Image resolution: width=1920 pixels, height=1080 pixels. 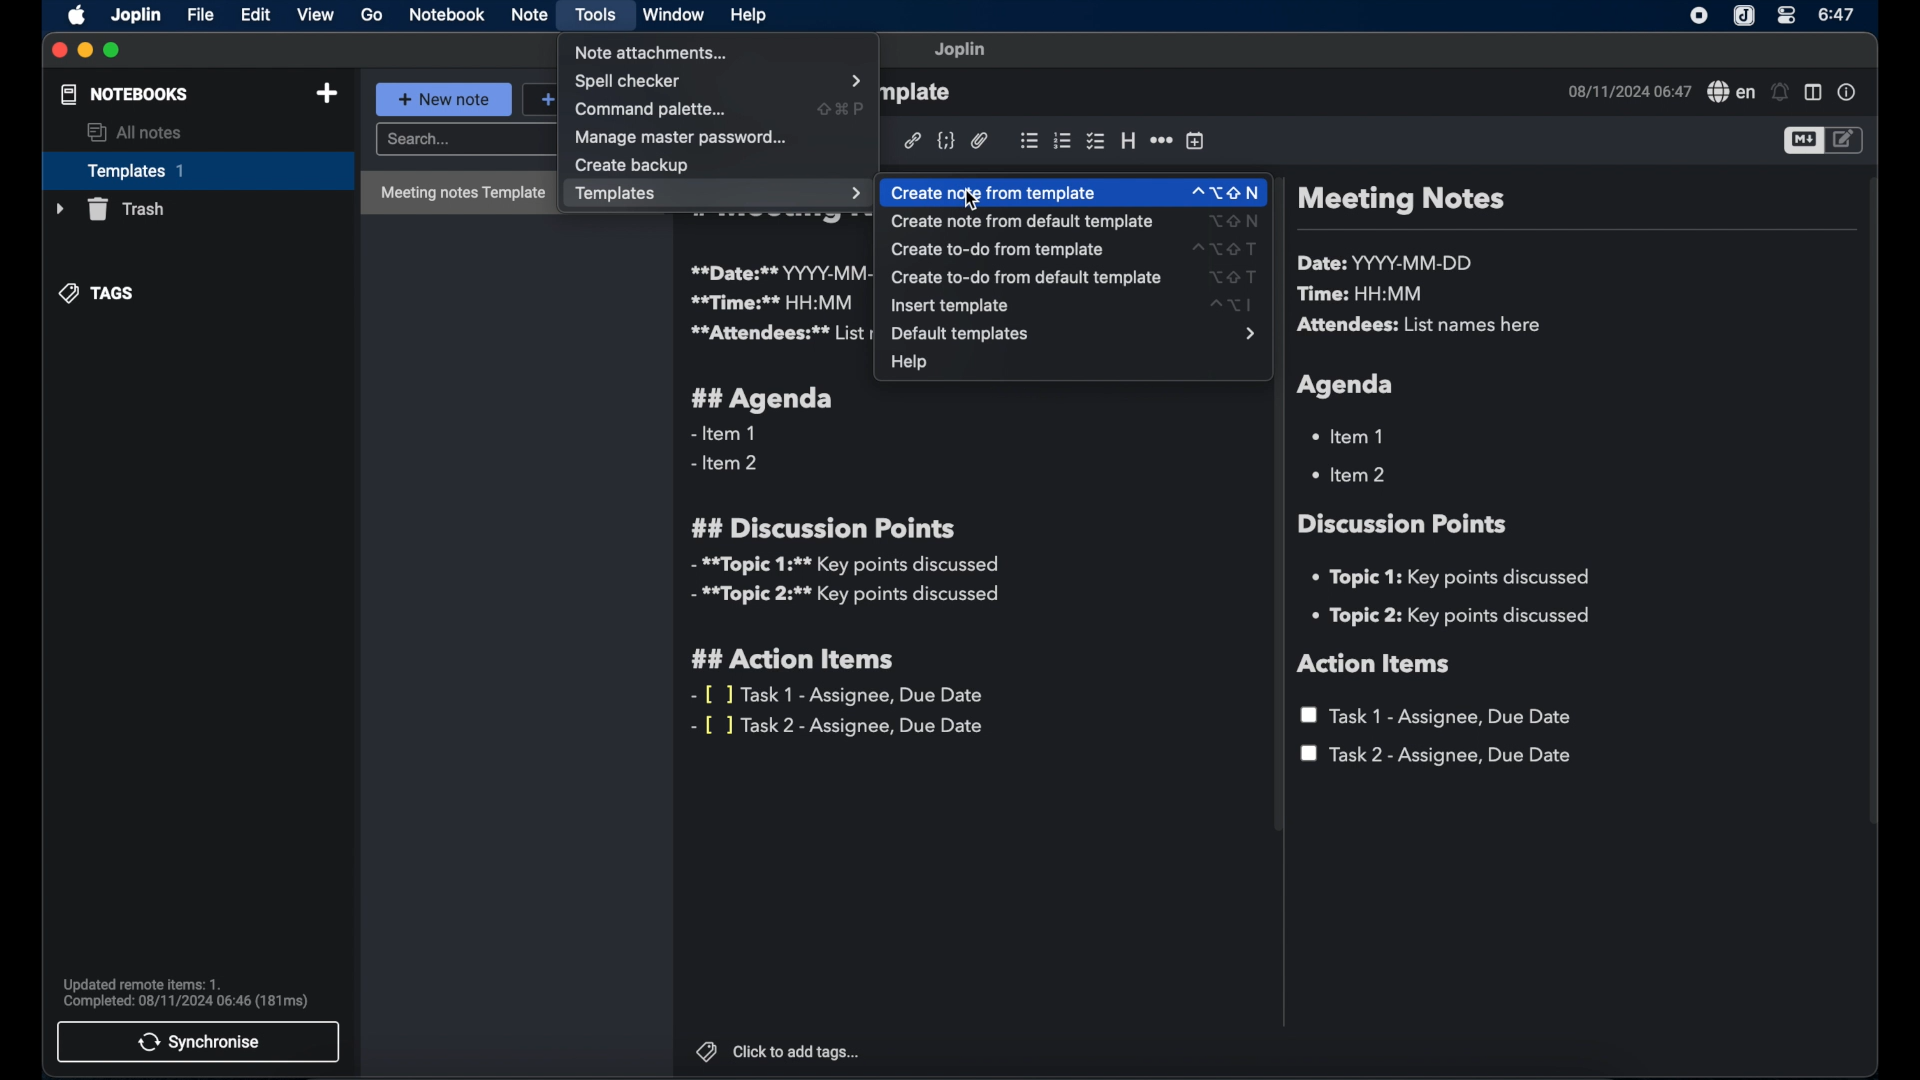 I want to click on **date:** YYYY-MM-, so click(x=777, y=272).